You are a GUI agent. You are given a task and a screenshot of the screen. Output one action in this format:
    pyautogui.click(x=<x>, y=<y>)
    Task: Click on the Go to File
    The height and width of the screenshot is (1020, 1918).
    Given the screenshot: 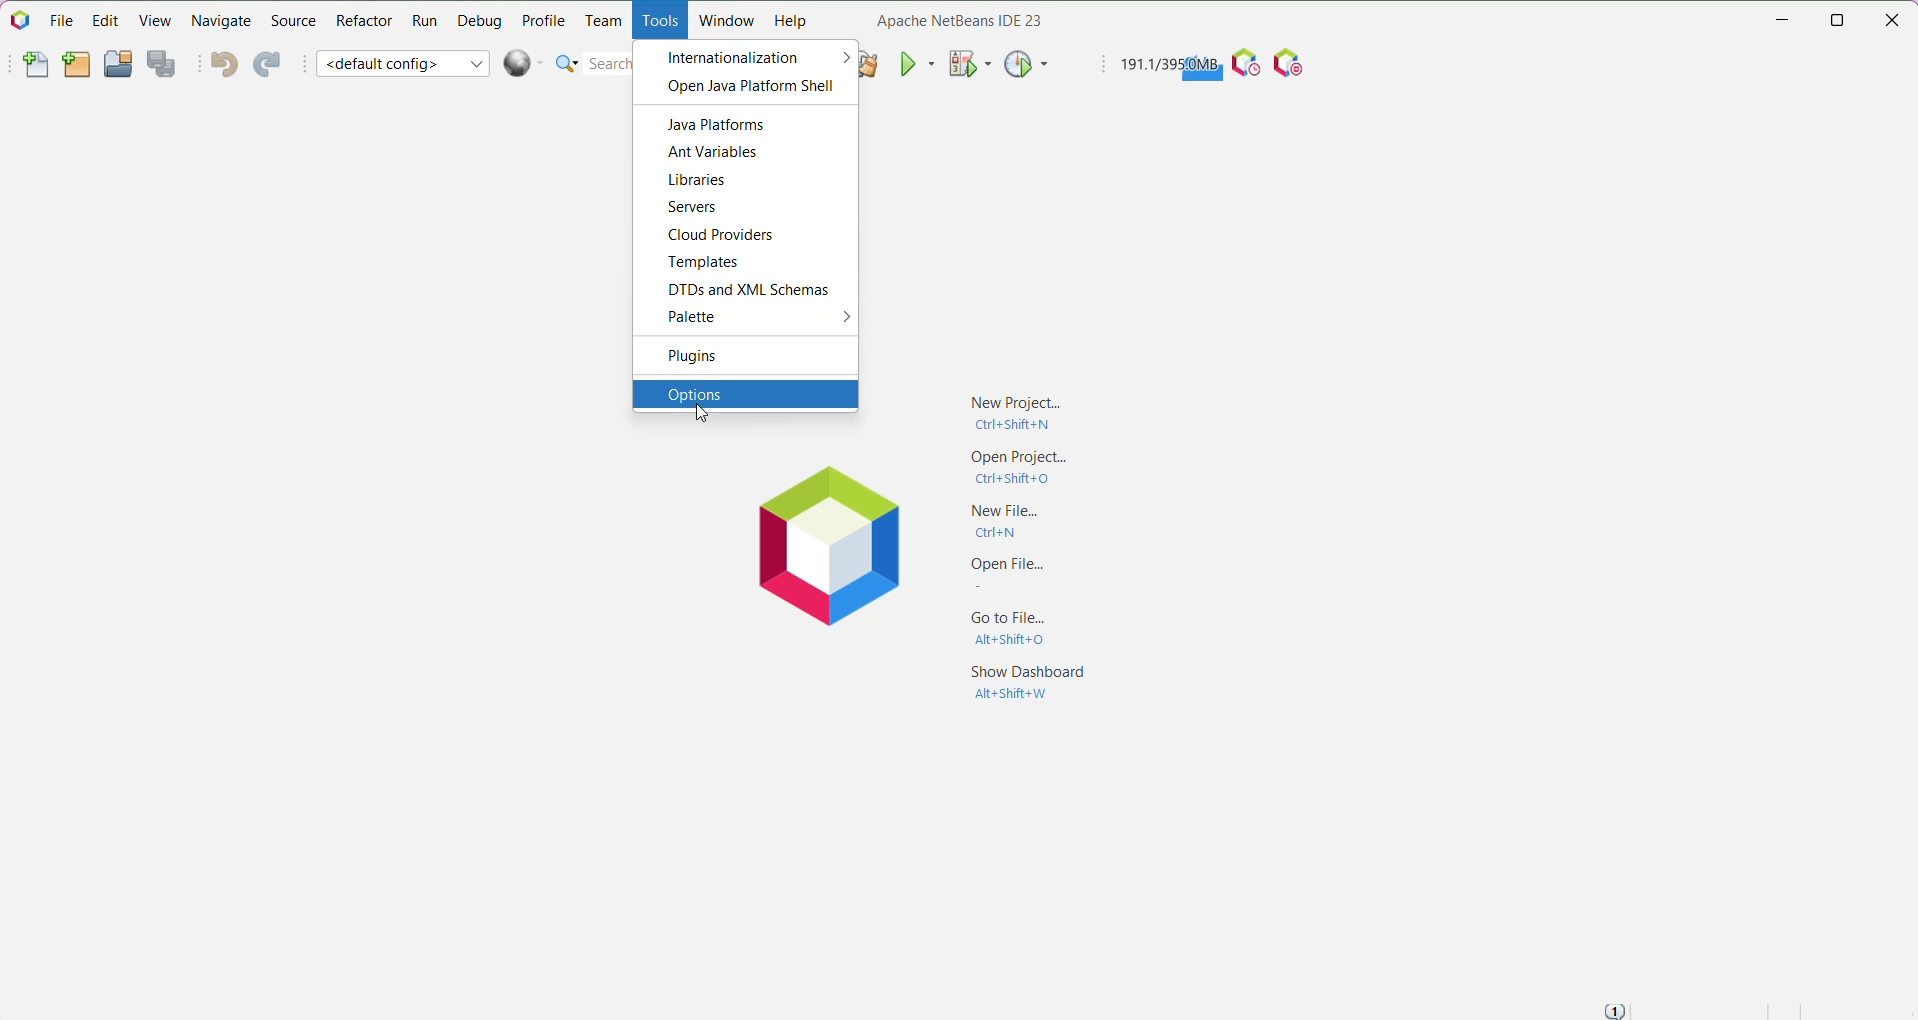 What is the action you would take?
    pyautogui.click(x=999, y=632)
    